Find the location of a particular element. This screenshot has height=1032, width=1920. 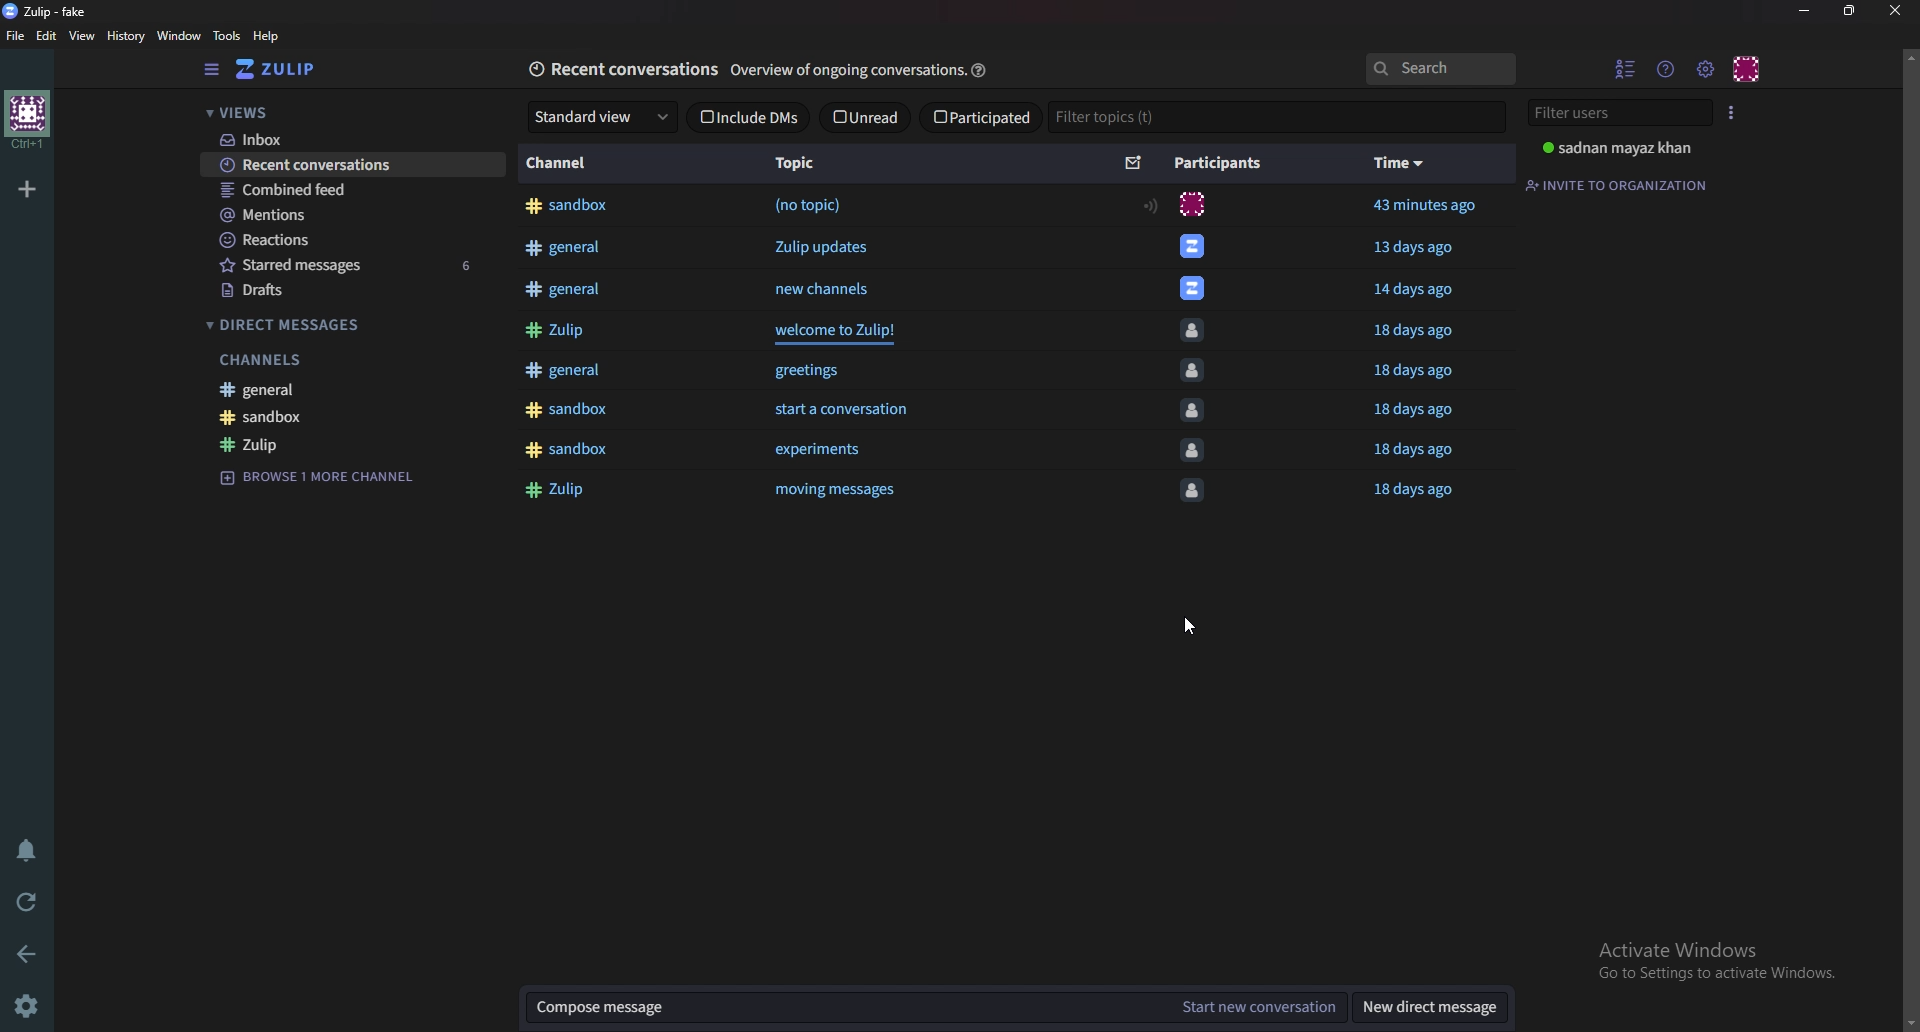

Compose message is located at coordinates (855, 1006).